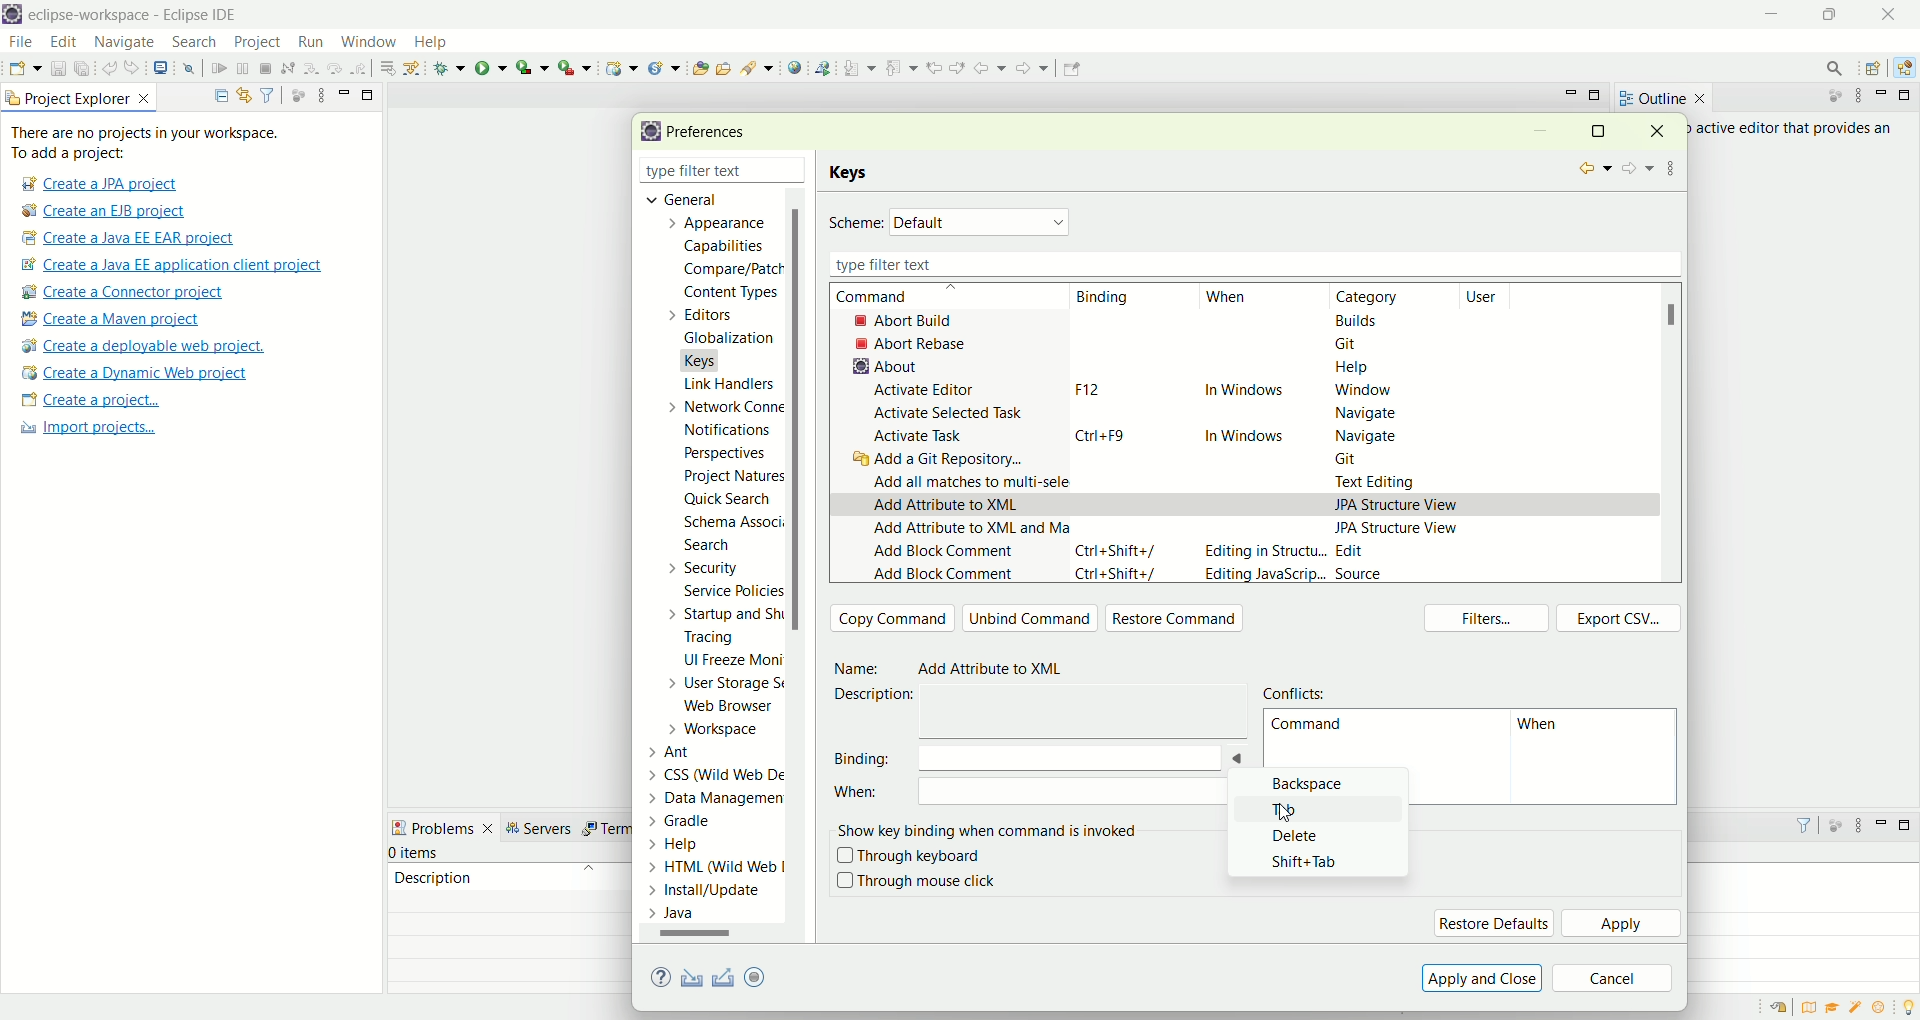 The height and width of the screenshot is (1020, 1920). I want to click on add attribute to XML, so click(946, 506).